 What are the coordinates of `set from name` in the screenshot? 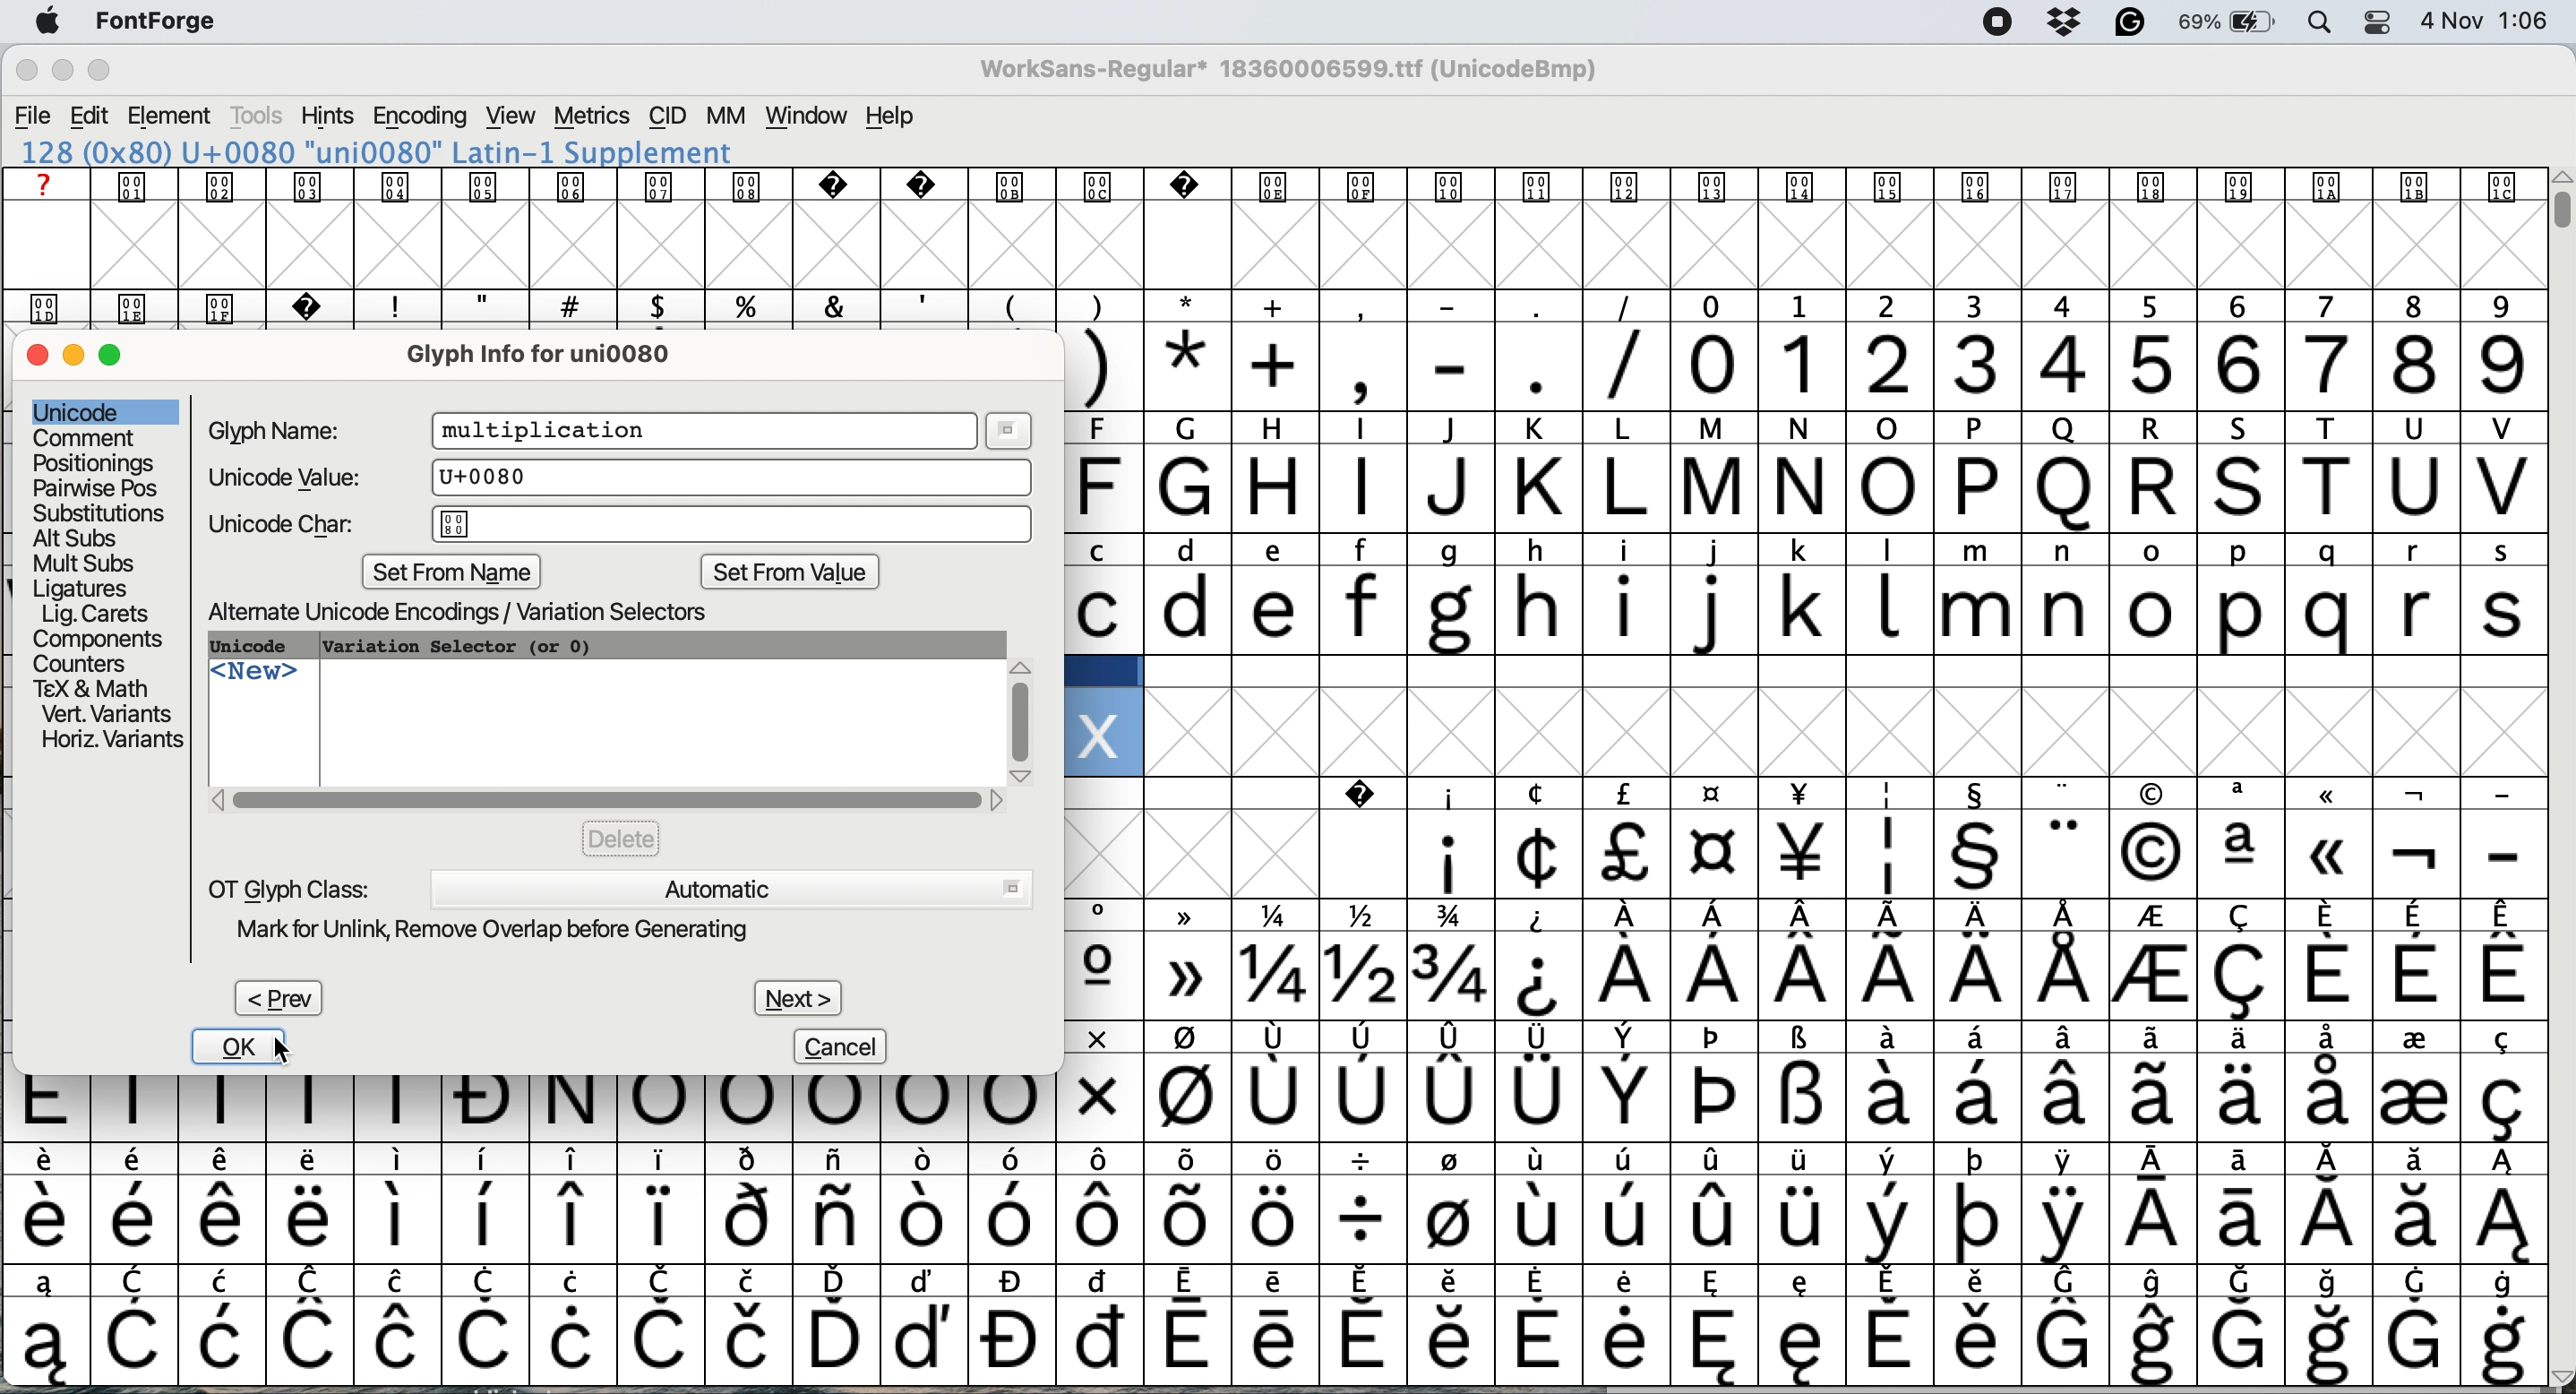 It's located at (456, 572).